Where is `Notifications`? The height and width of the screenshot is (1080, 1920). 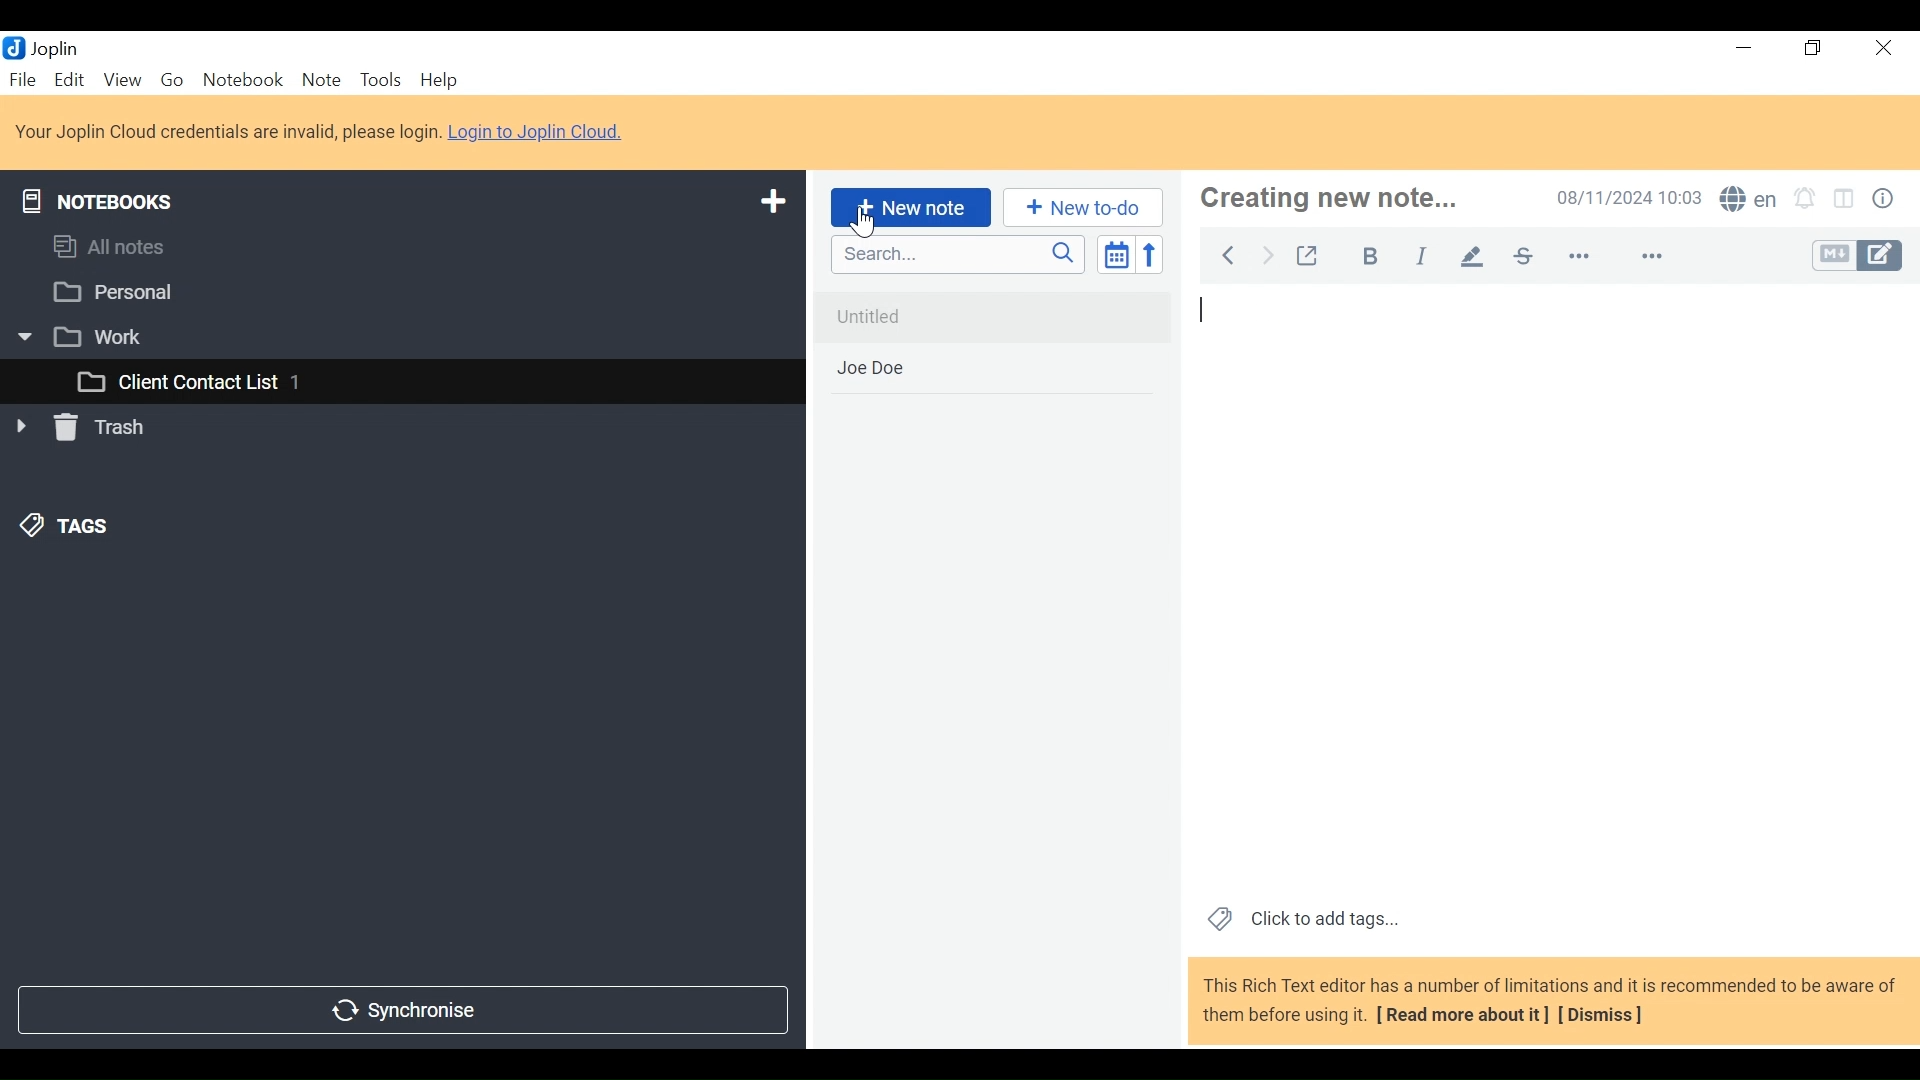 Notifications is located at coordinates (1809, 197).